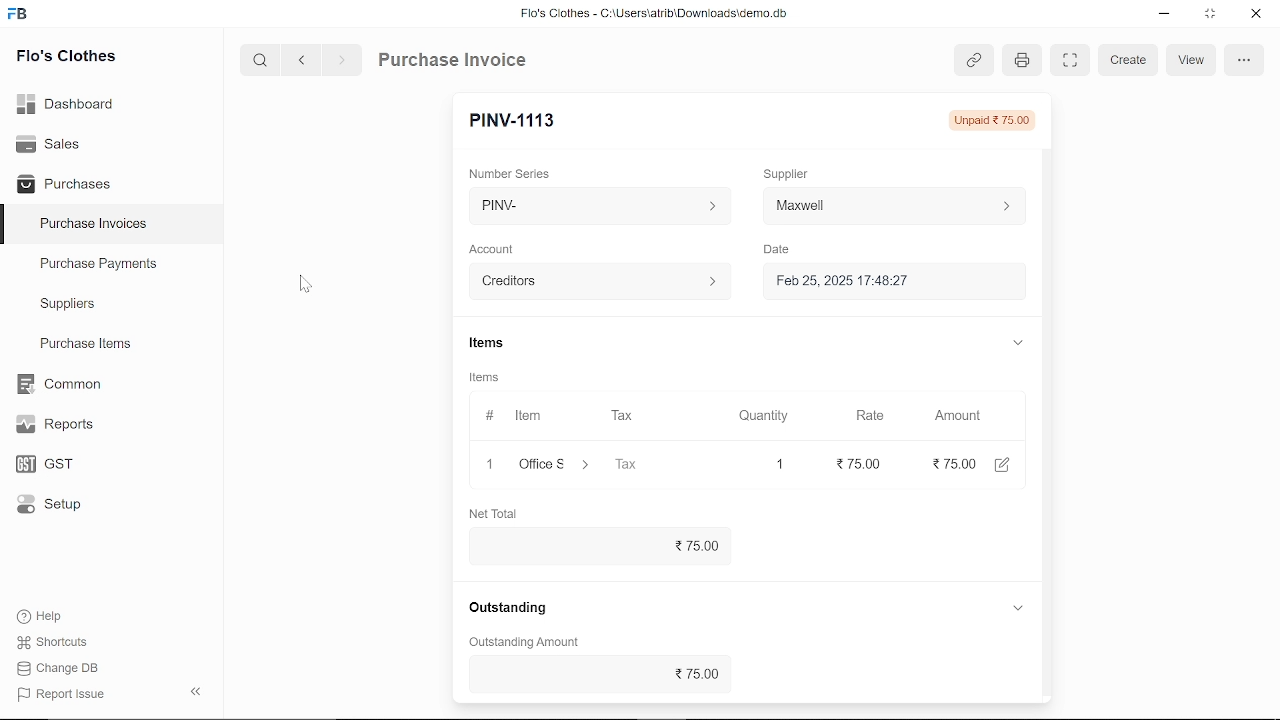 The width and height of the screenshot is (1280, 720). I want to click on Purchase Invoice, so click(456, 62).